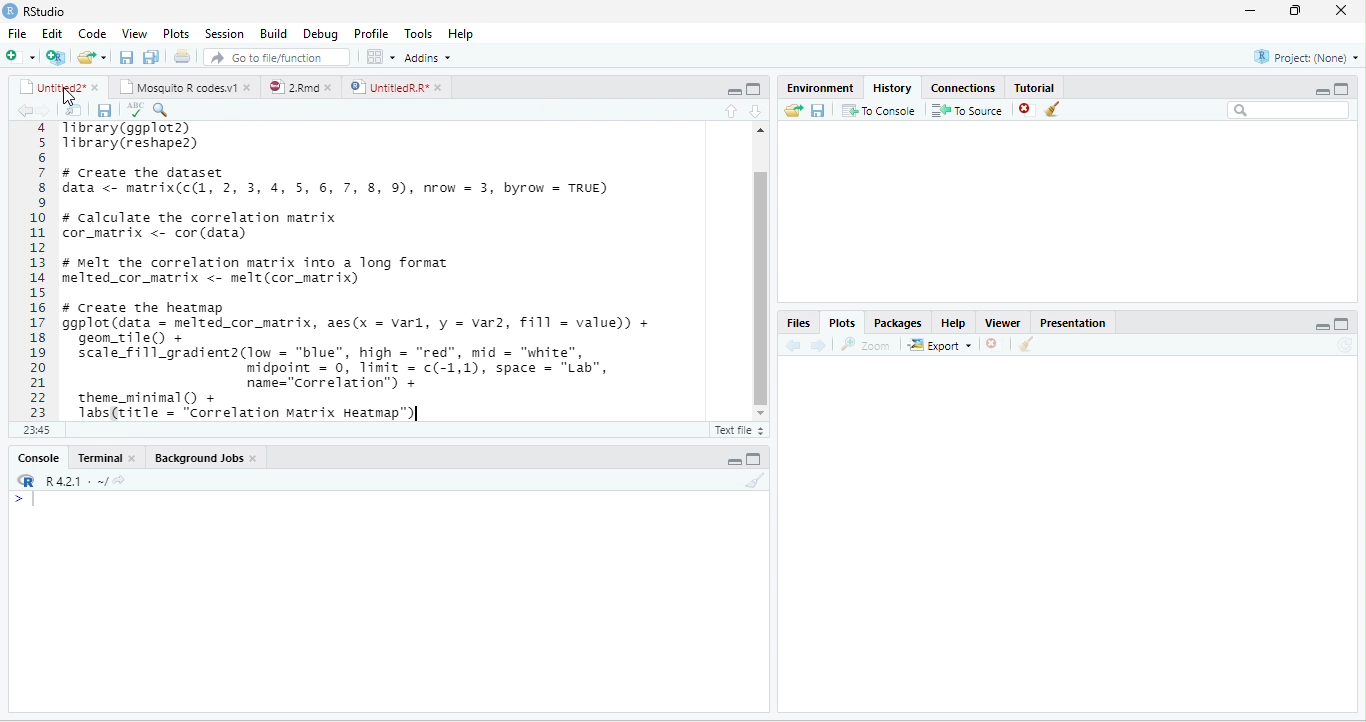  Describe the element at coordinates (418, 31) in the screenshot. I see `tools` at that location.